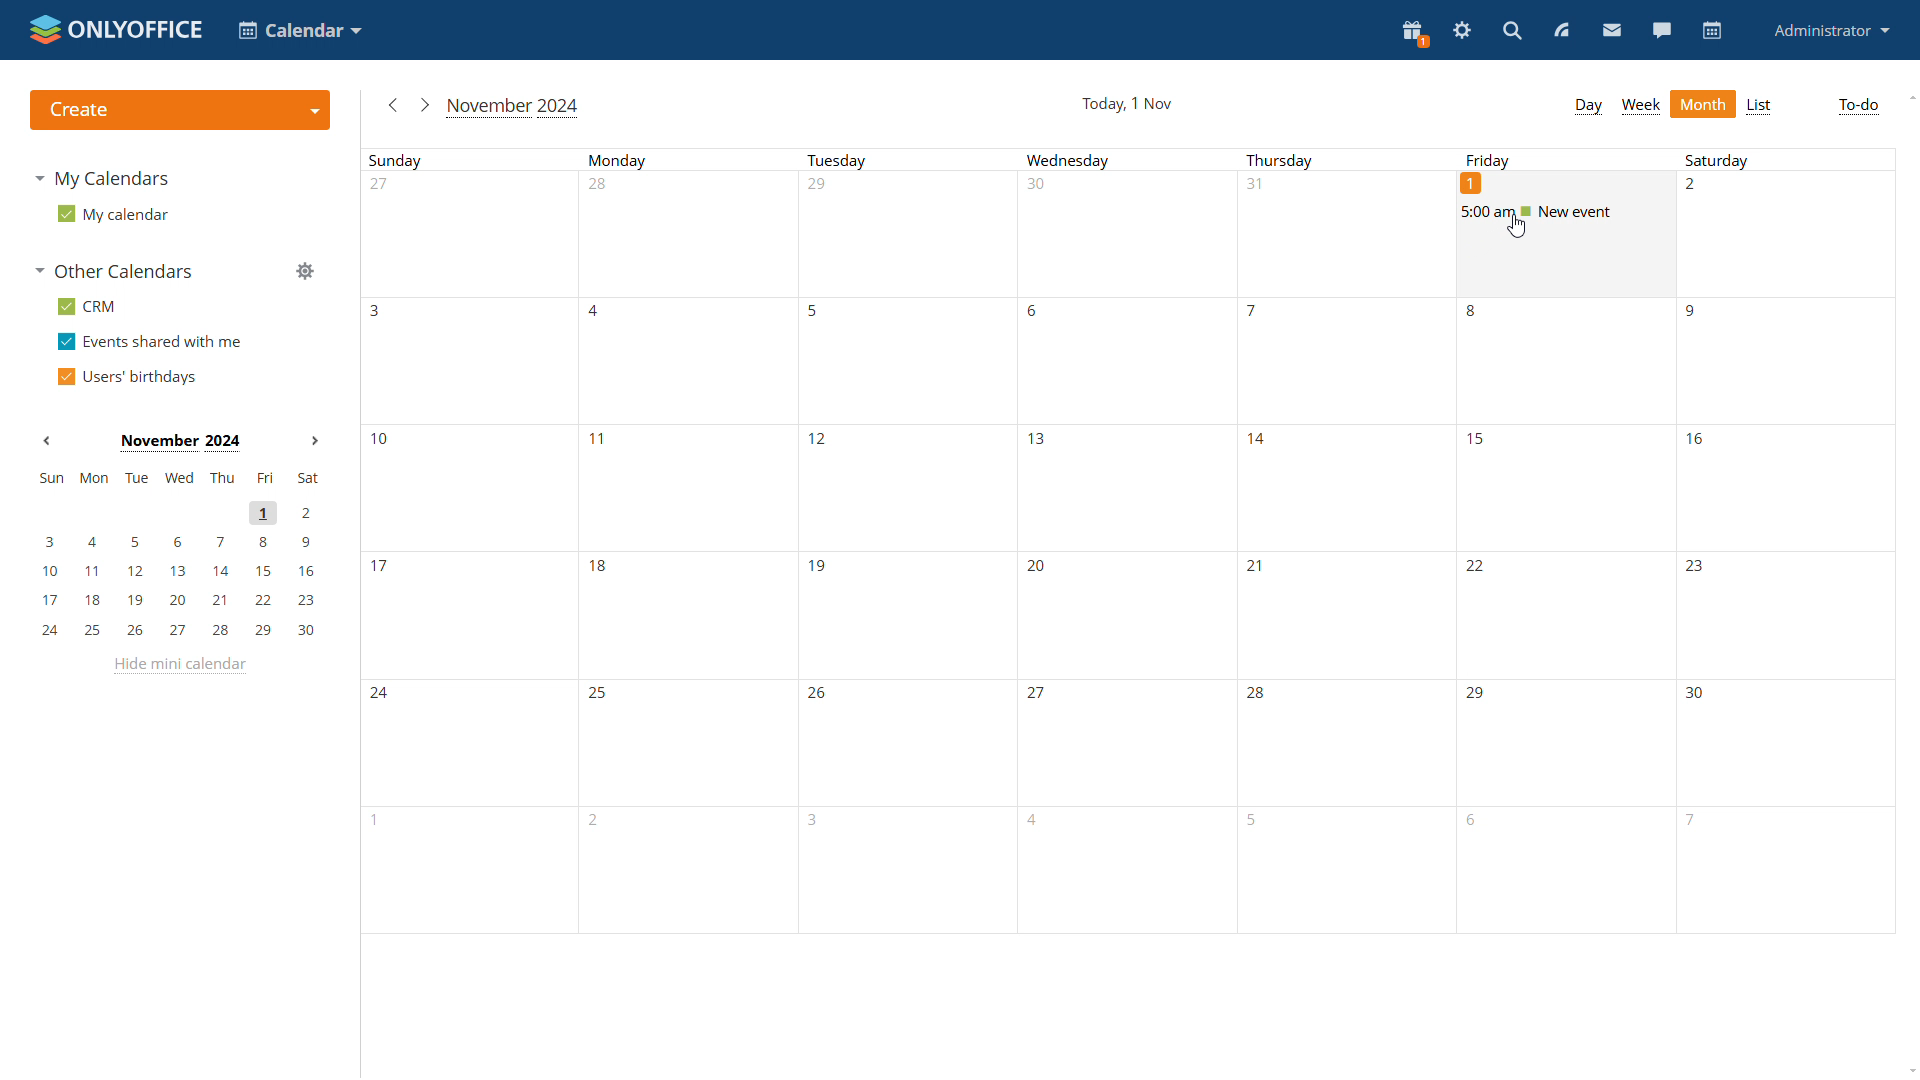 This screenshot has width=1920, height=1080. Describe the element at coordinates (114, 272) in the screenshot. I see `other calendars` at that location.